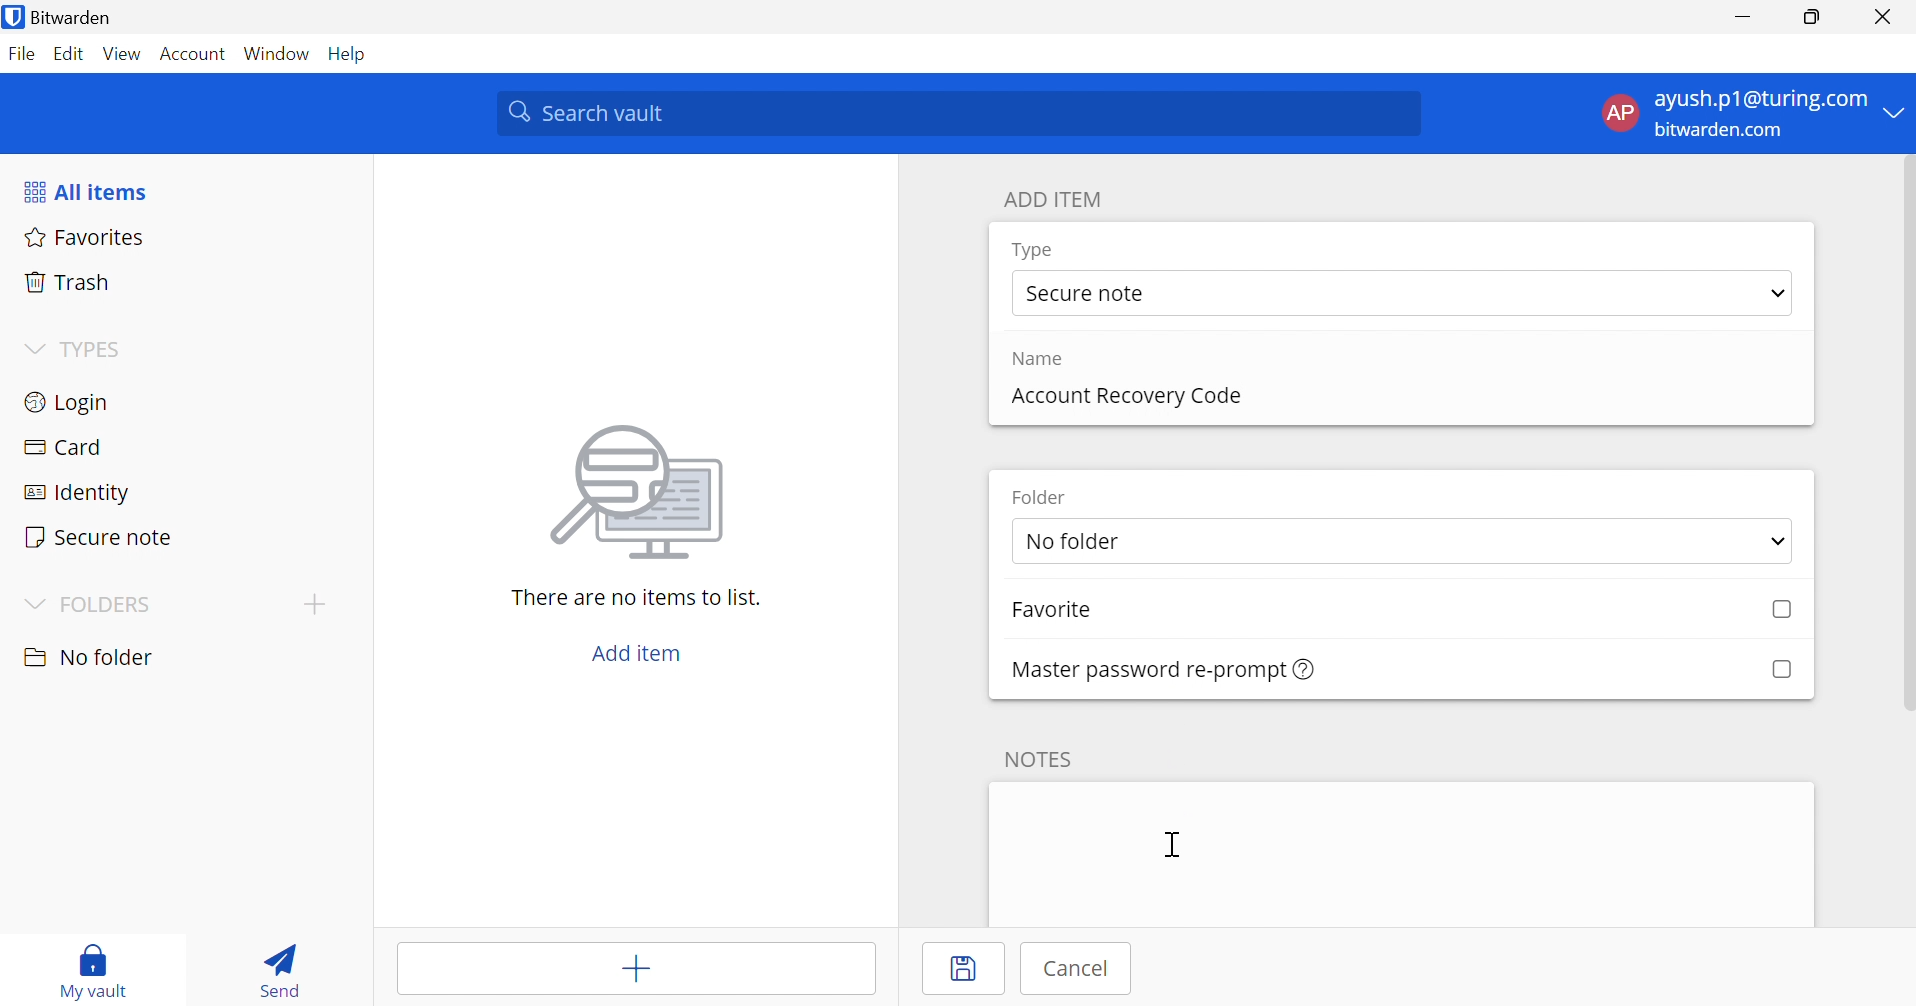  I want to click on Create folder, so click(313, 604).